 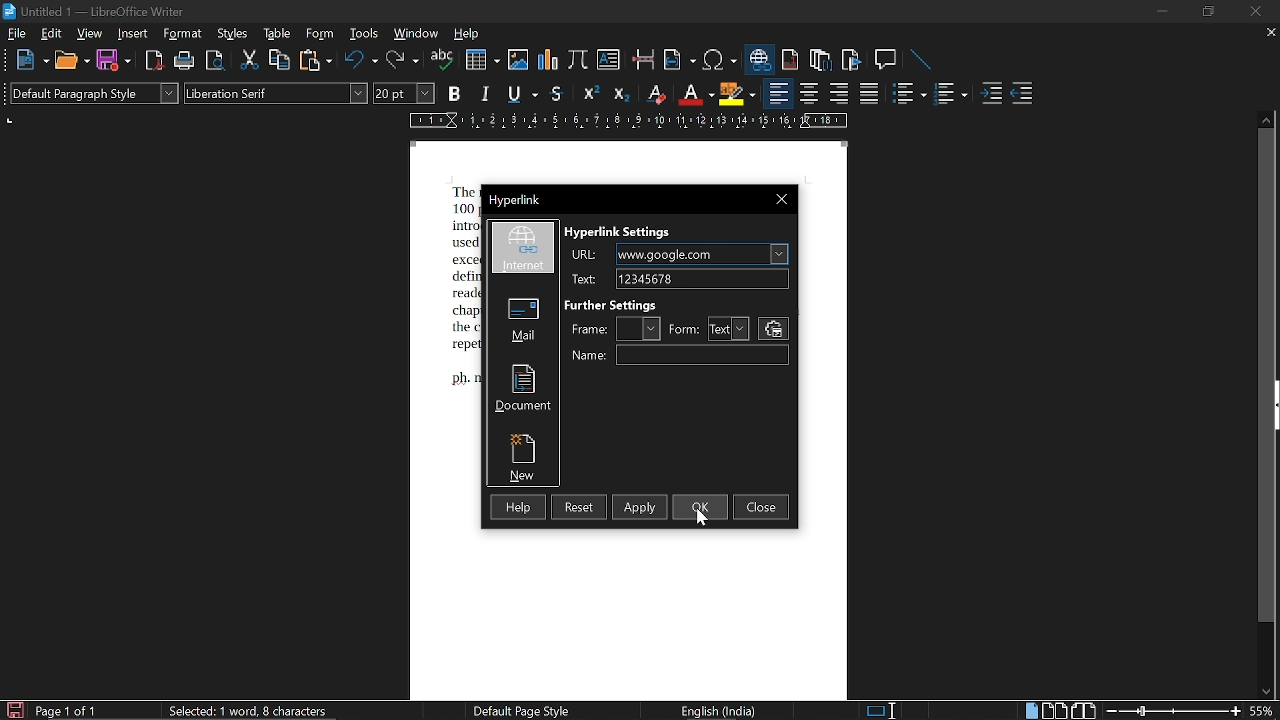 What do you see at coordinates (678, 60) in the screenshot?
I see `insert field` at bounding box center [678, 60].